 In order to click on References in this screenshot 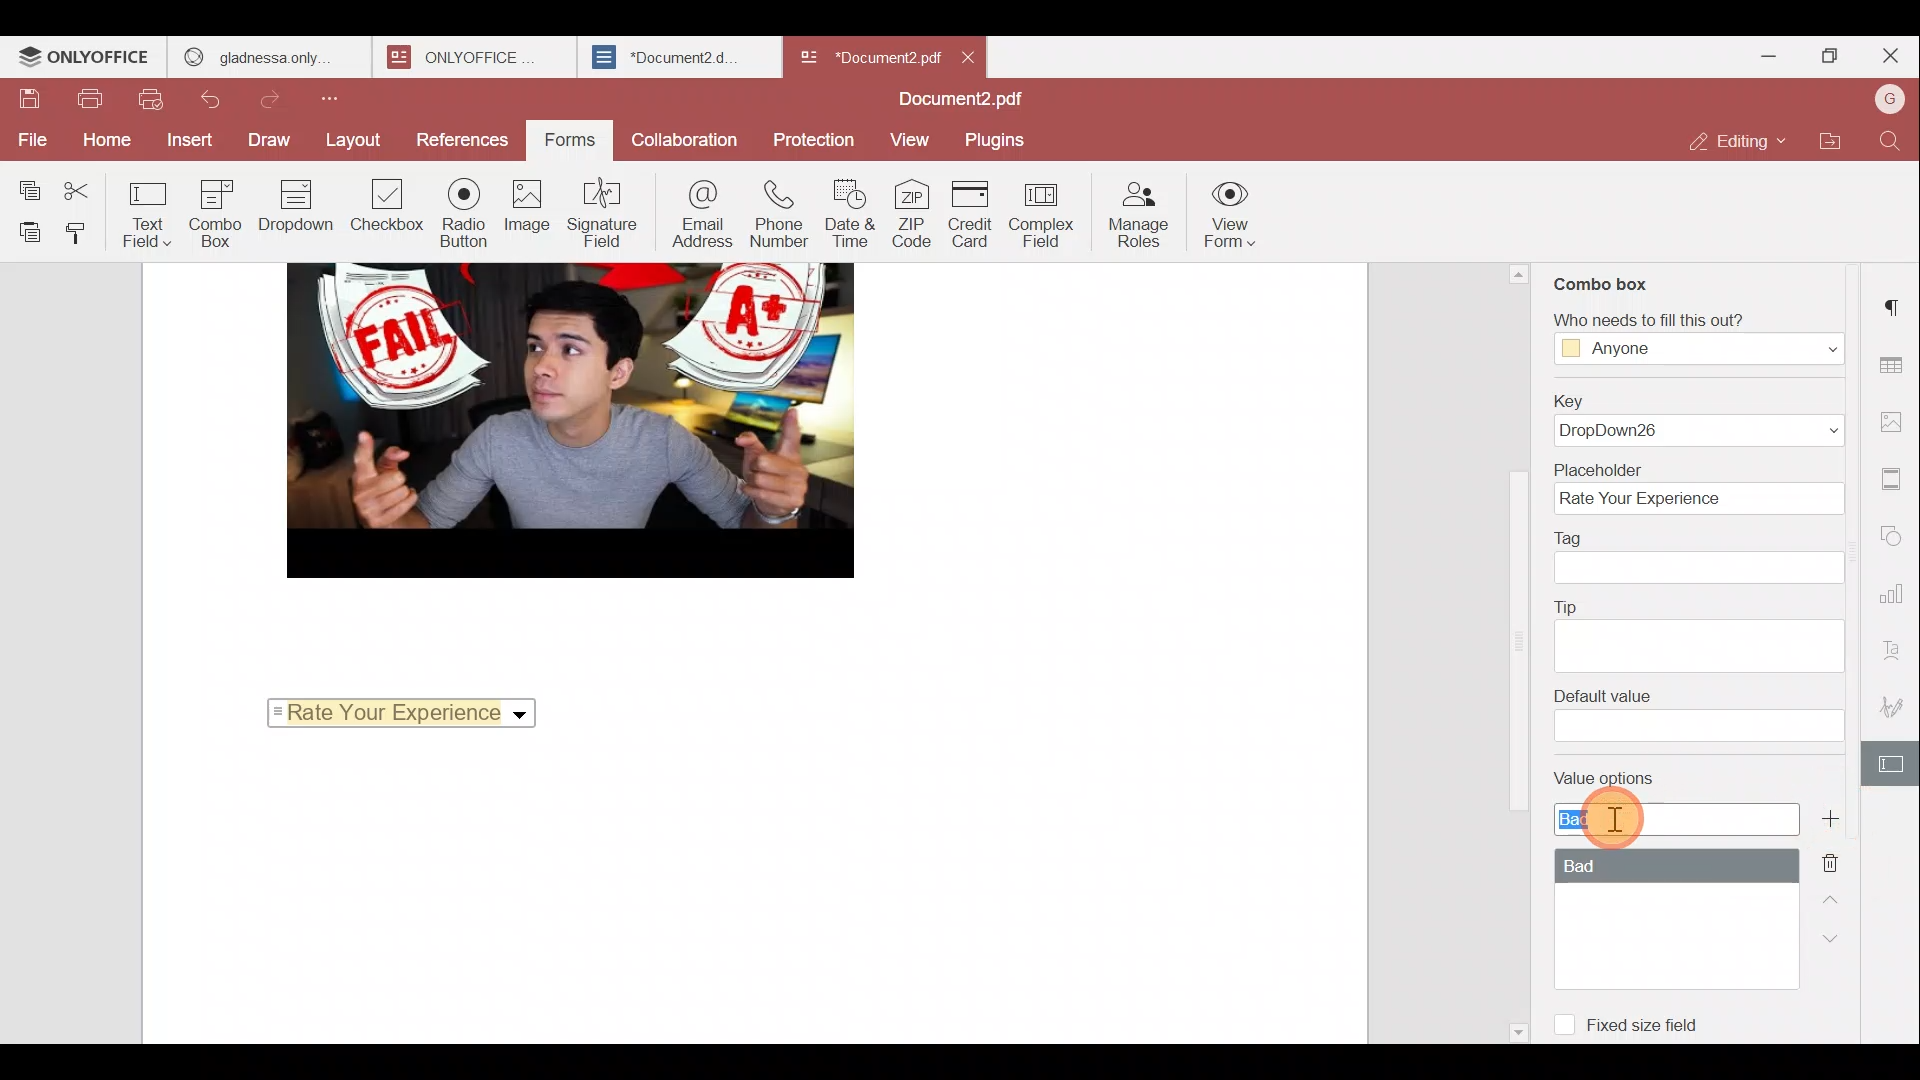, I will do `click(458, 137)`.